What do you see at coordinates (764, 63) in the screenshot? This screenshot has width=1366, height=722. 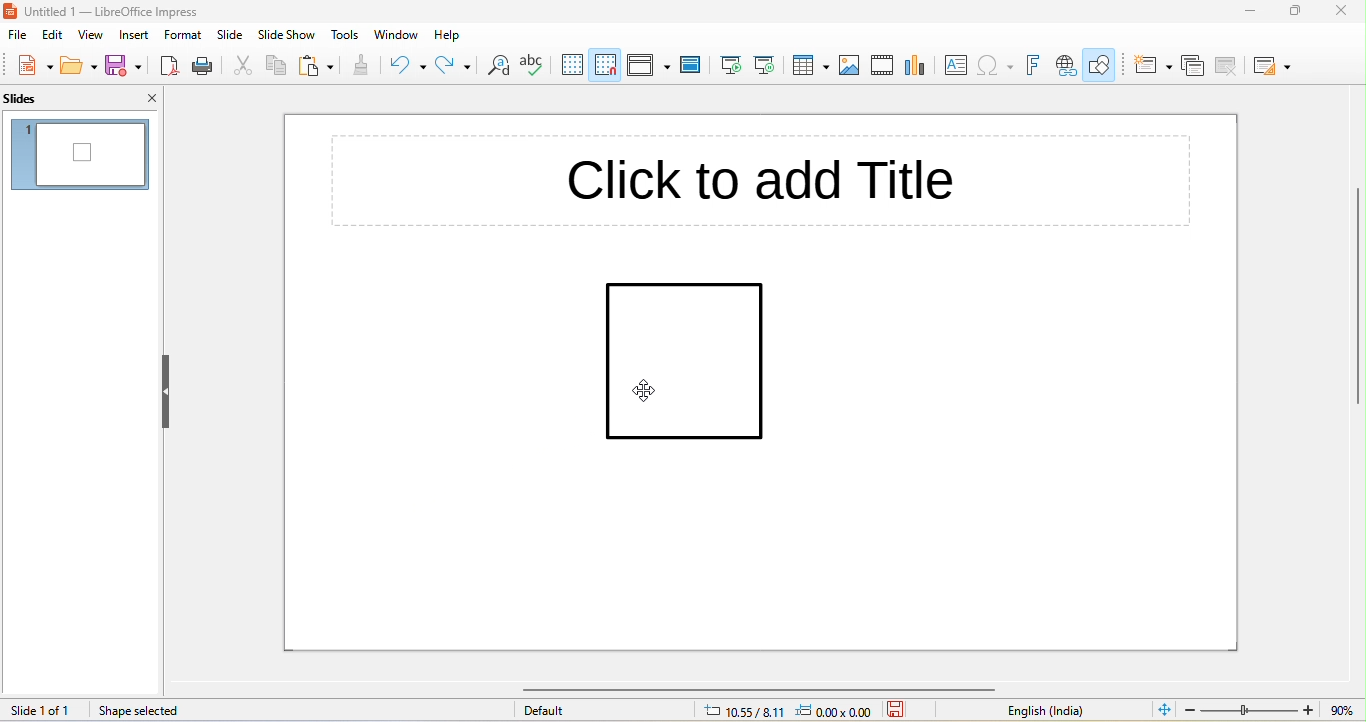 I see `start from current` at bounding box center [764, 63].